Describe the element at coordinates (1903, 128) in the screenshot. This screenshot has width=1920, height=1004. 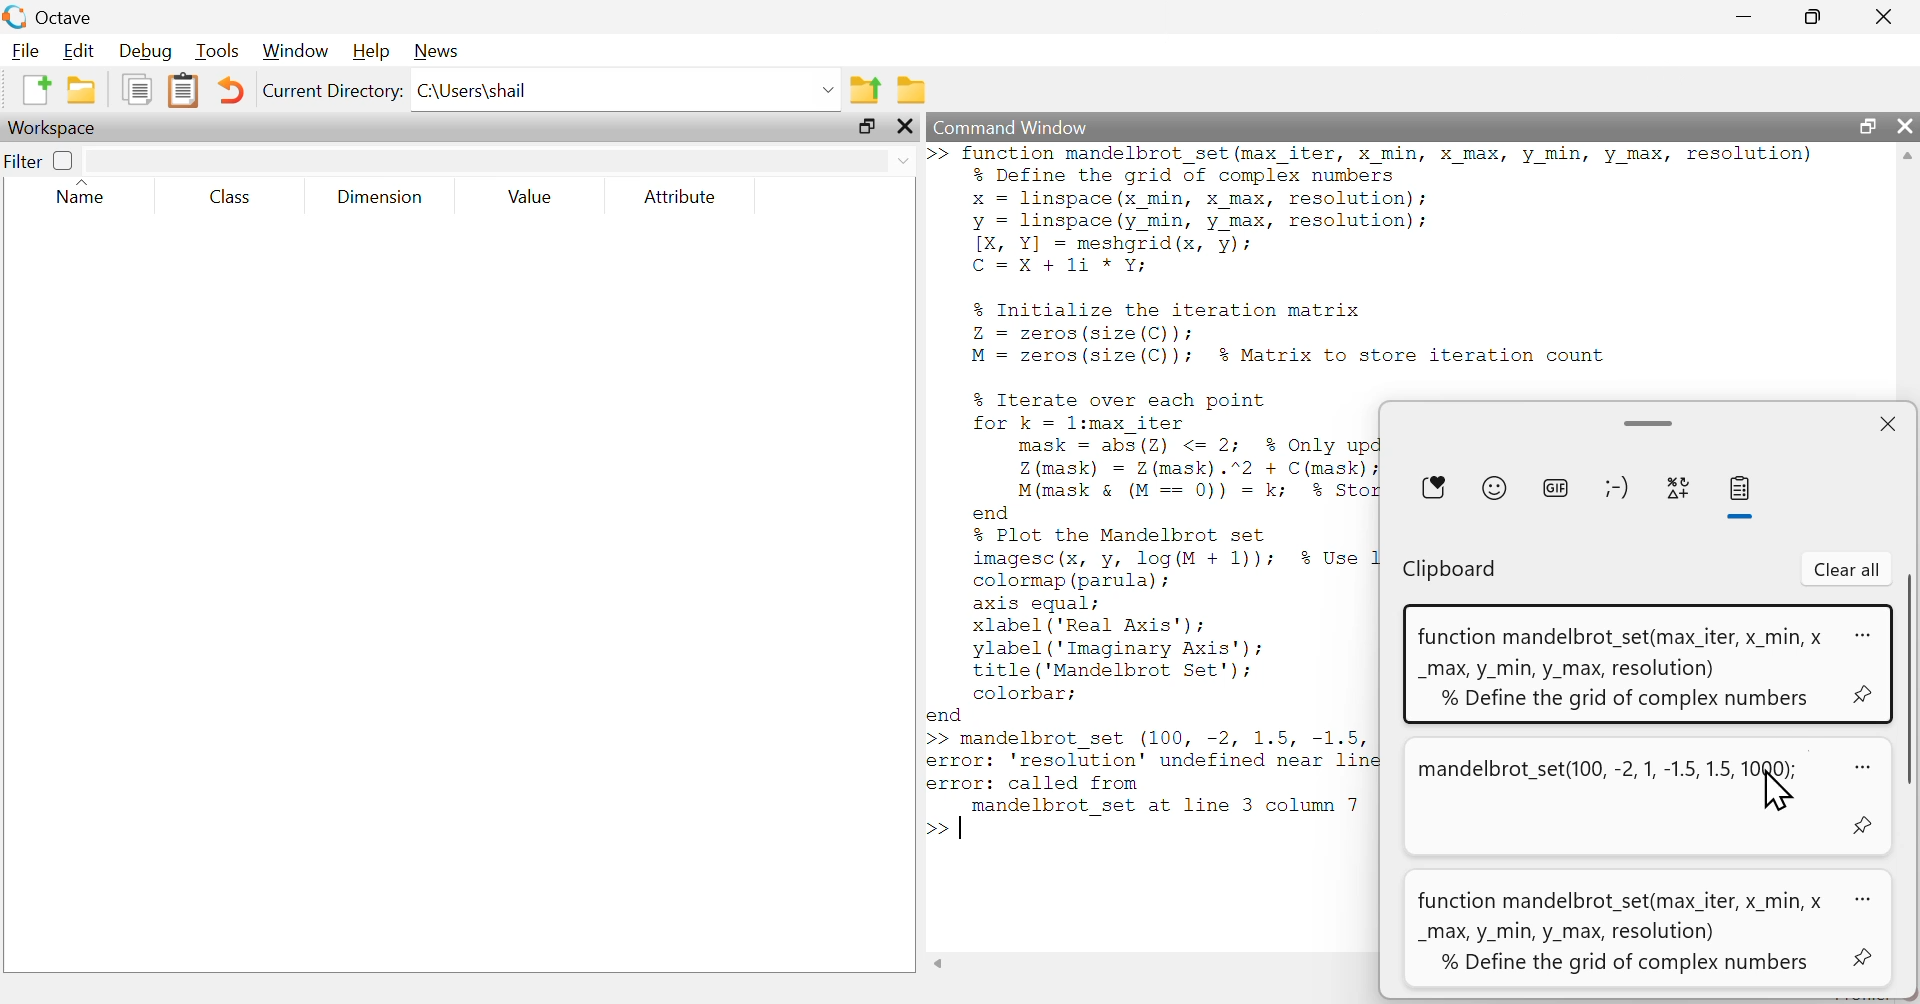
I see `close` at that location.